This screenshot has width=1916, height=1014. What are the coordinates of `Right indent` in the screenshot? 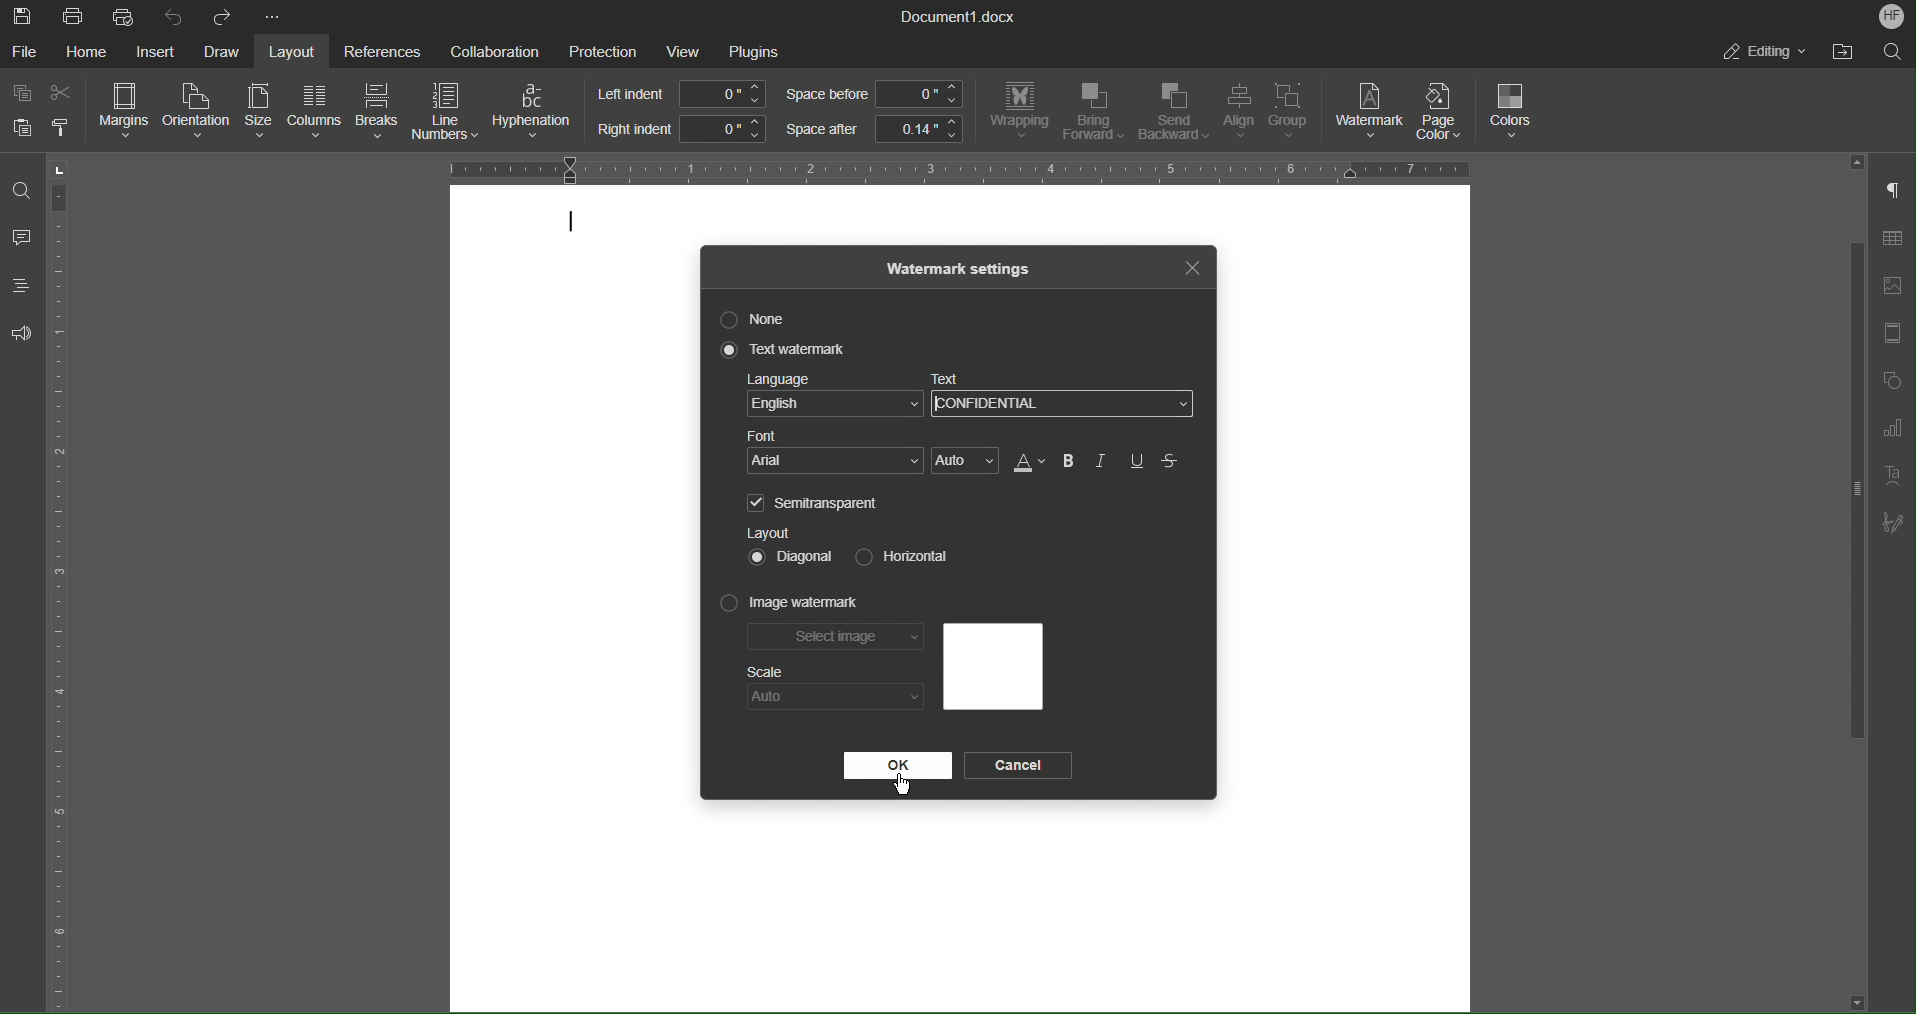 It's located at (680, 129).